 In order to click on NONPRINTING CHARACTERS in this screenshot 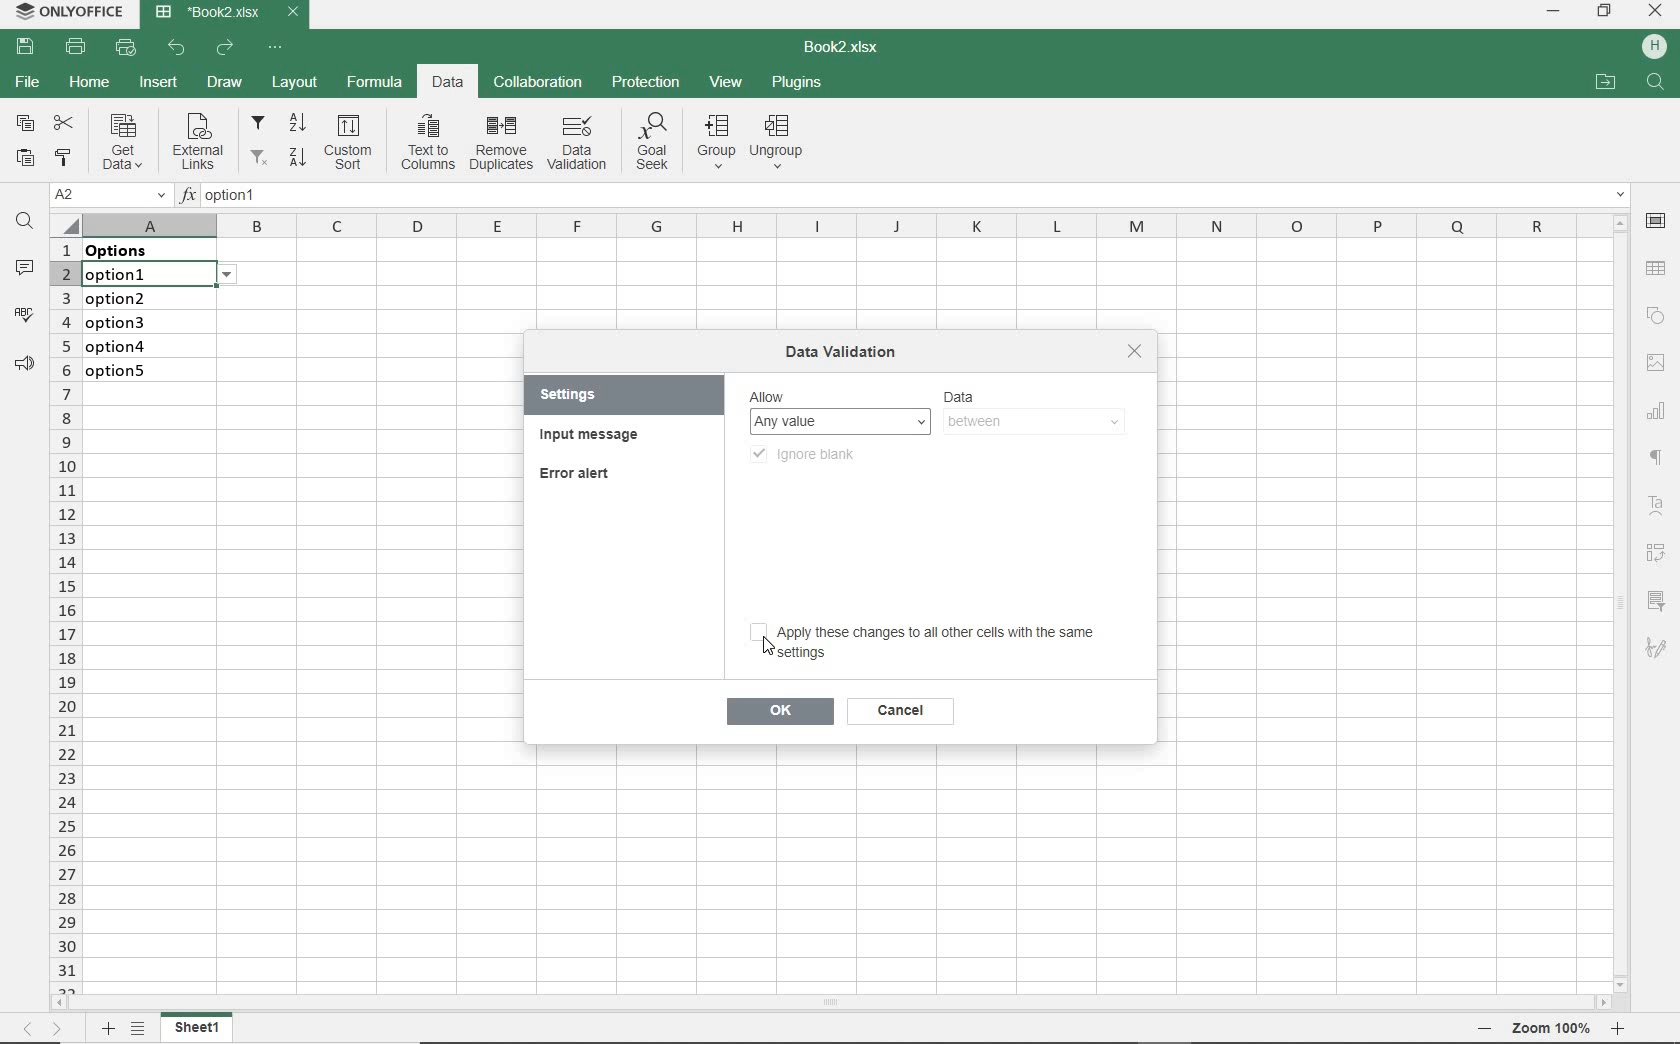, I will do `click(1659, 459)`.